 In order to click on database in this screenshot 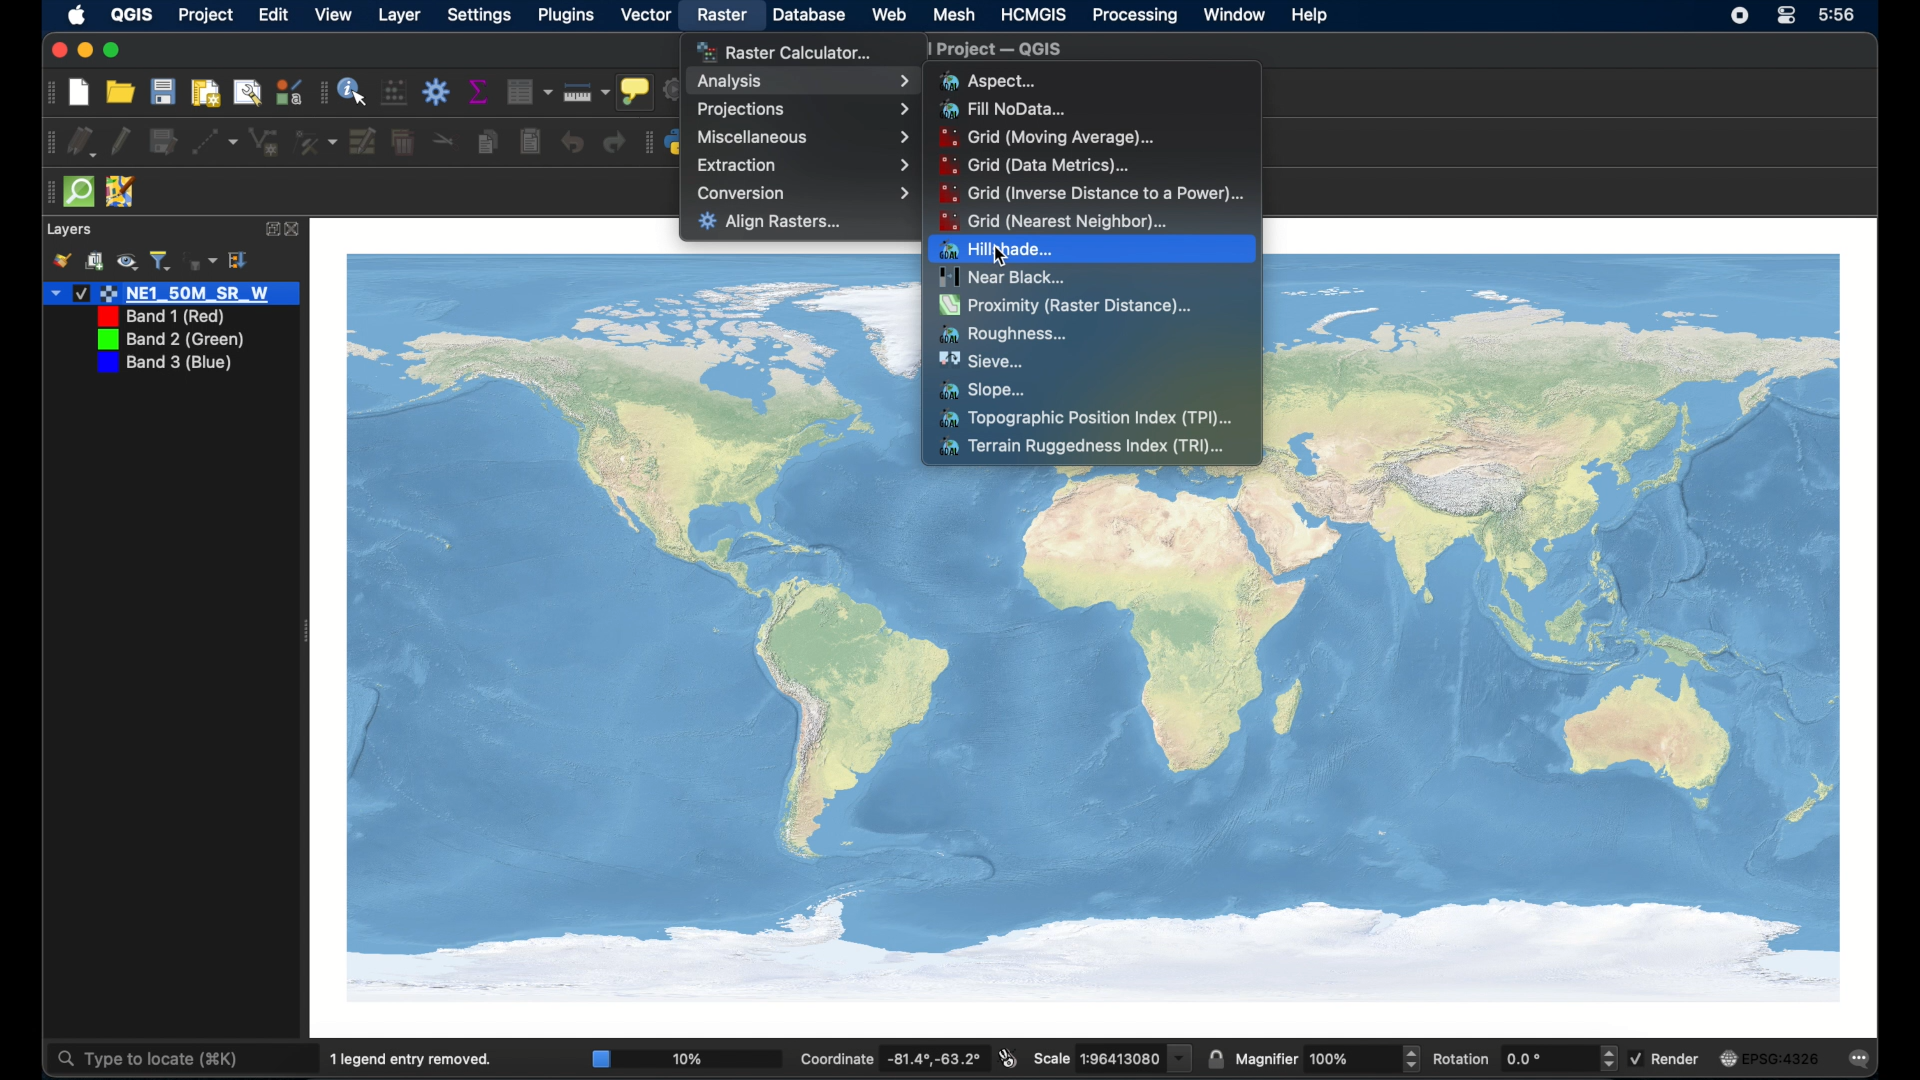, I will do `click(807, 15)`.